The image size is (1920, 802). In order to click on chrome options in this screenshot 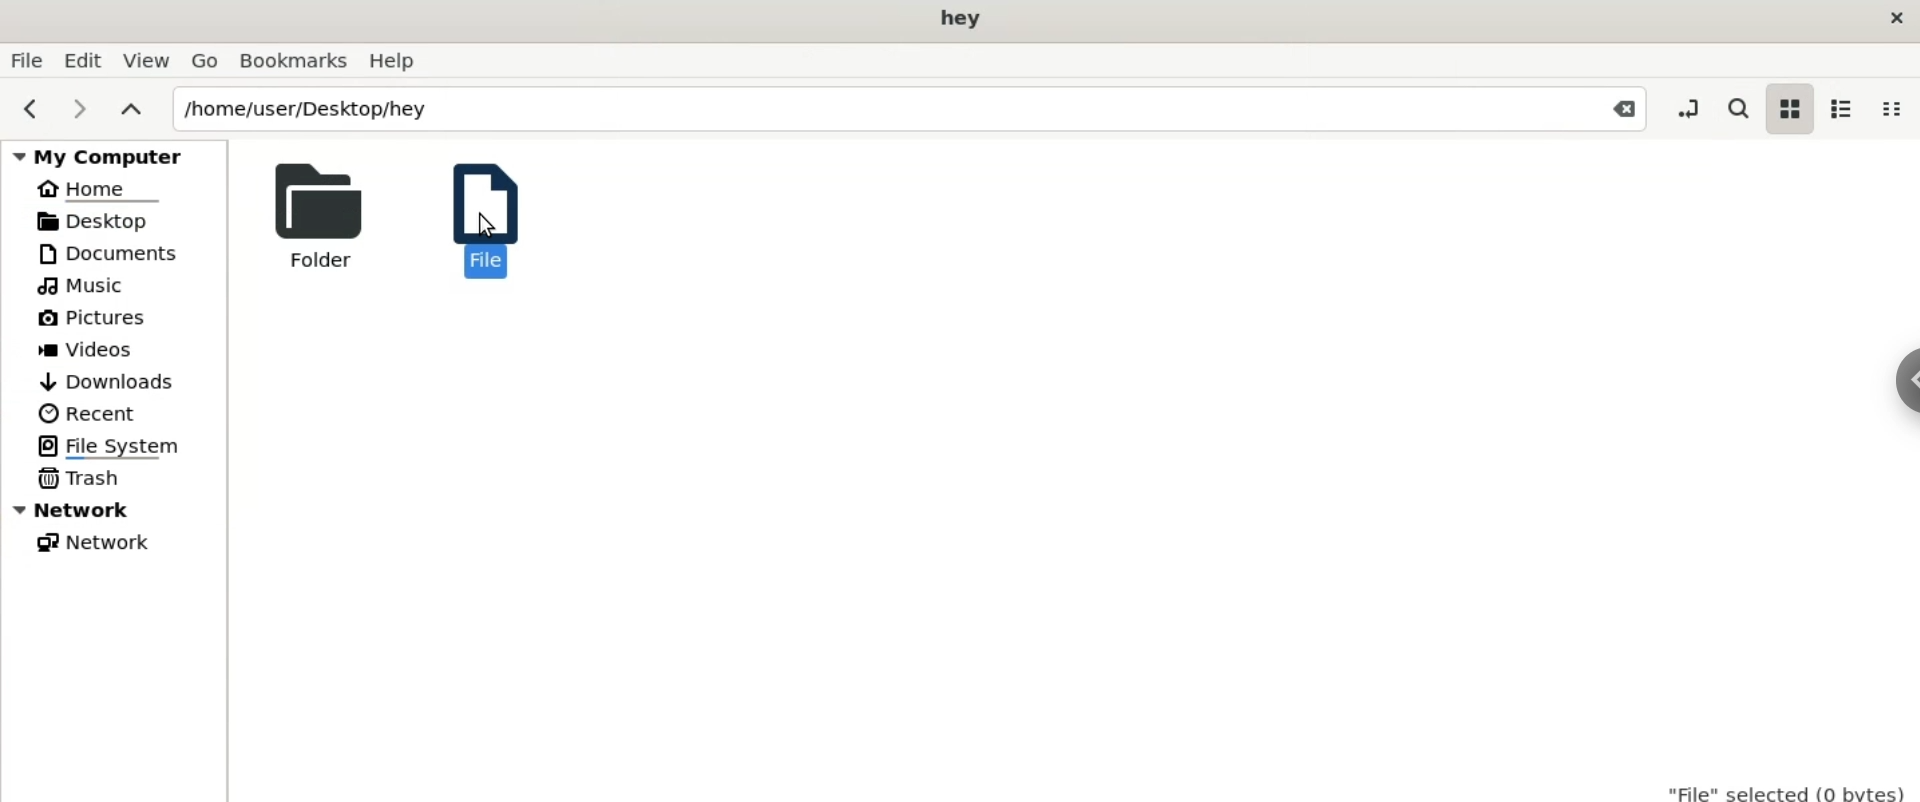, I will do `click(1903, 387)`.